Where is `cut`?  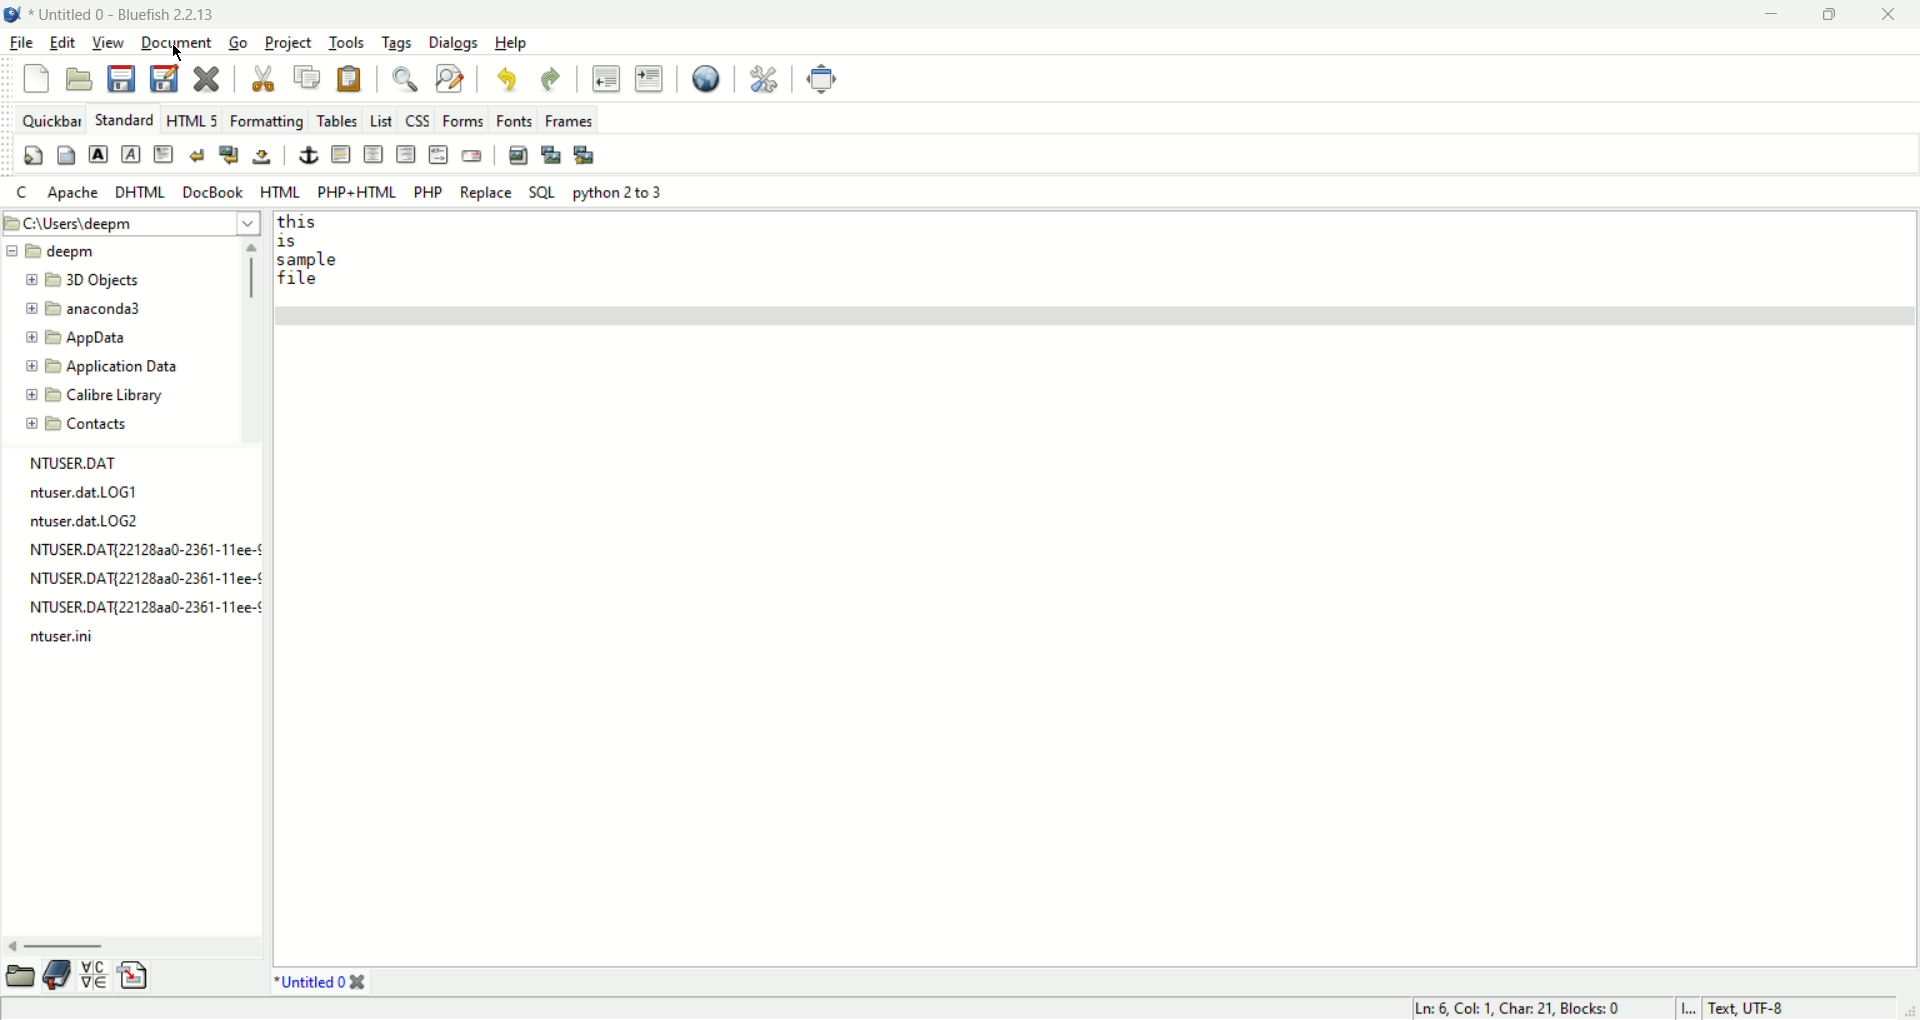 cut is located at coordinates (263, 76).